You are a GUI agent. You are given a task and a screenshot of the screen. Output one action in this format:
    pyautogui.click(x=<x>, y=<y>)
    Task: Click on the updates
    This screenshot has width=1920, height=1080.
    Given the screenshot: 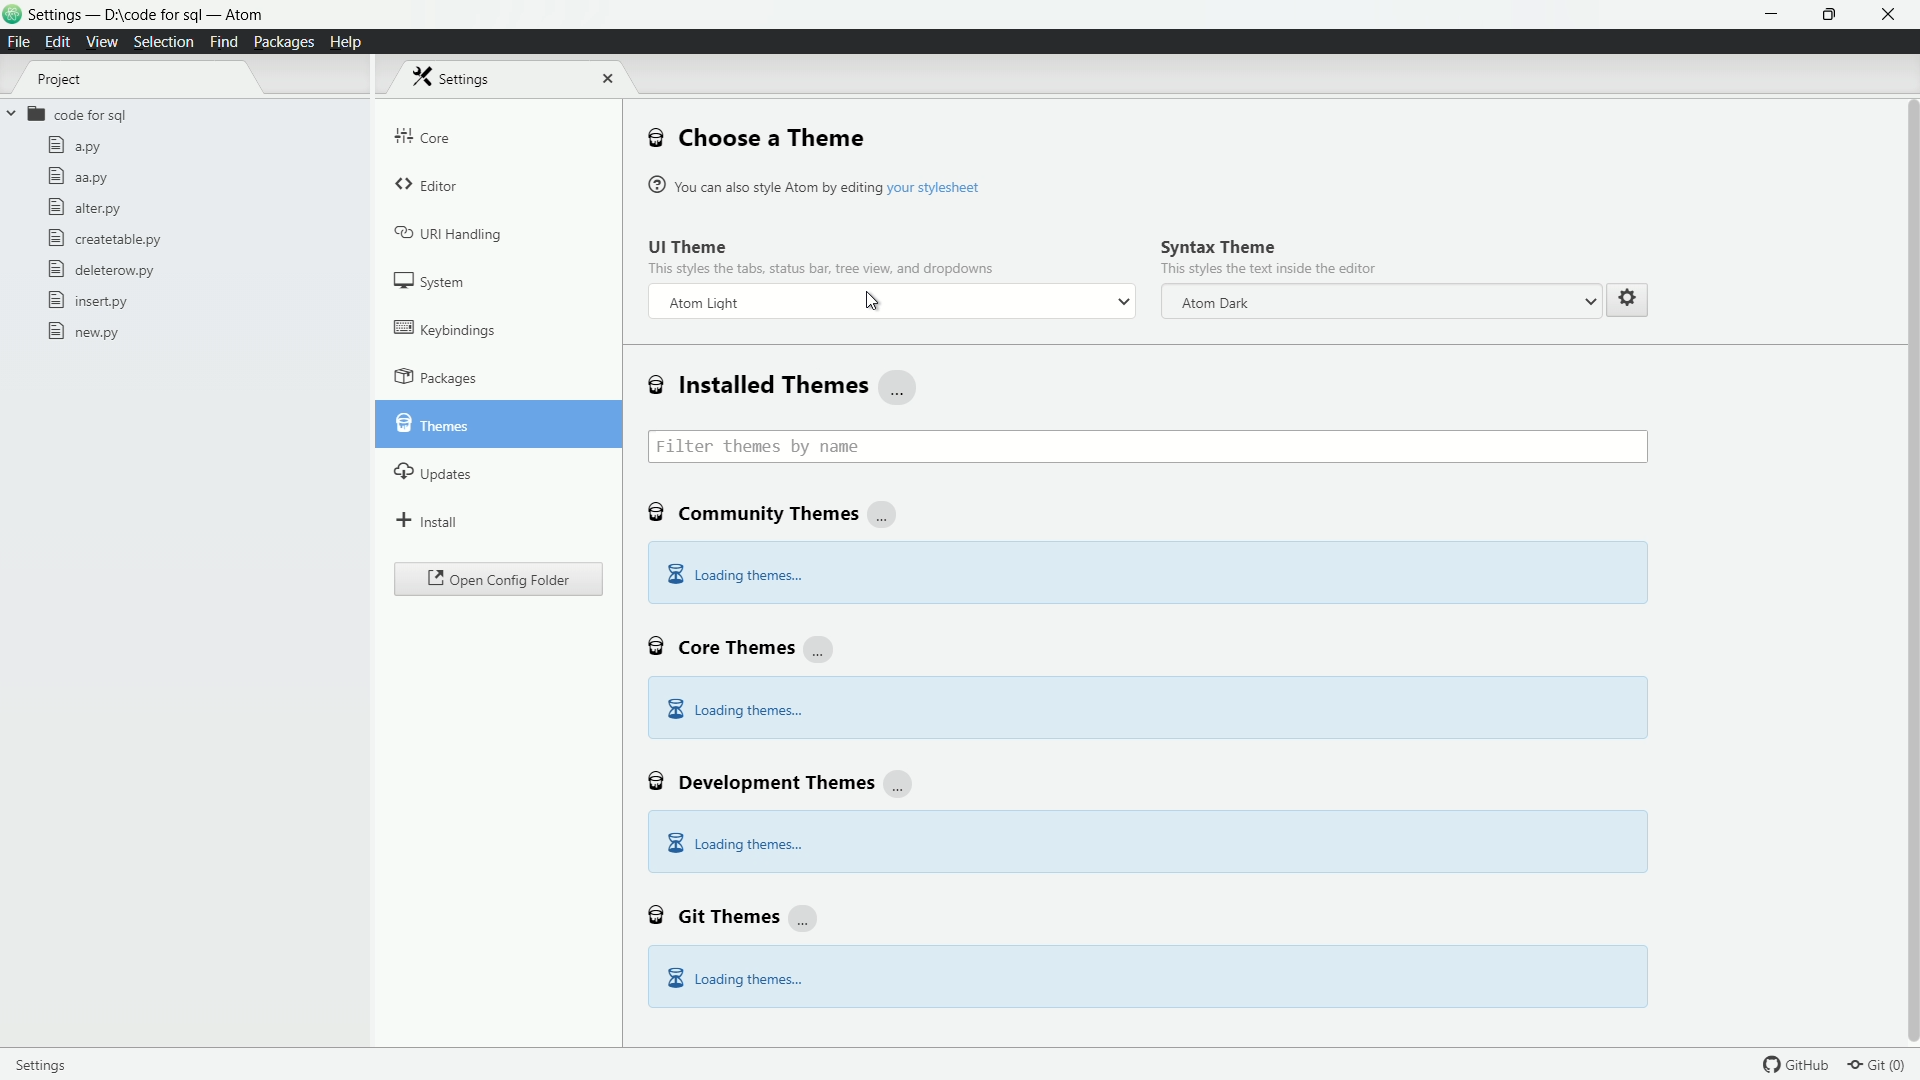 What is the action you would take?
    pyautogui.click(x=434, y=470)
    